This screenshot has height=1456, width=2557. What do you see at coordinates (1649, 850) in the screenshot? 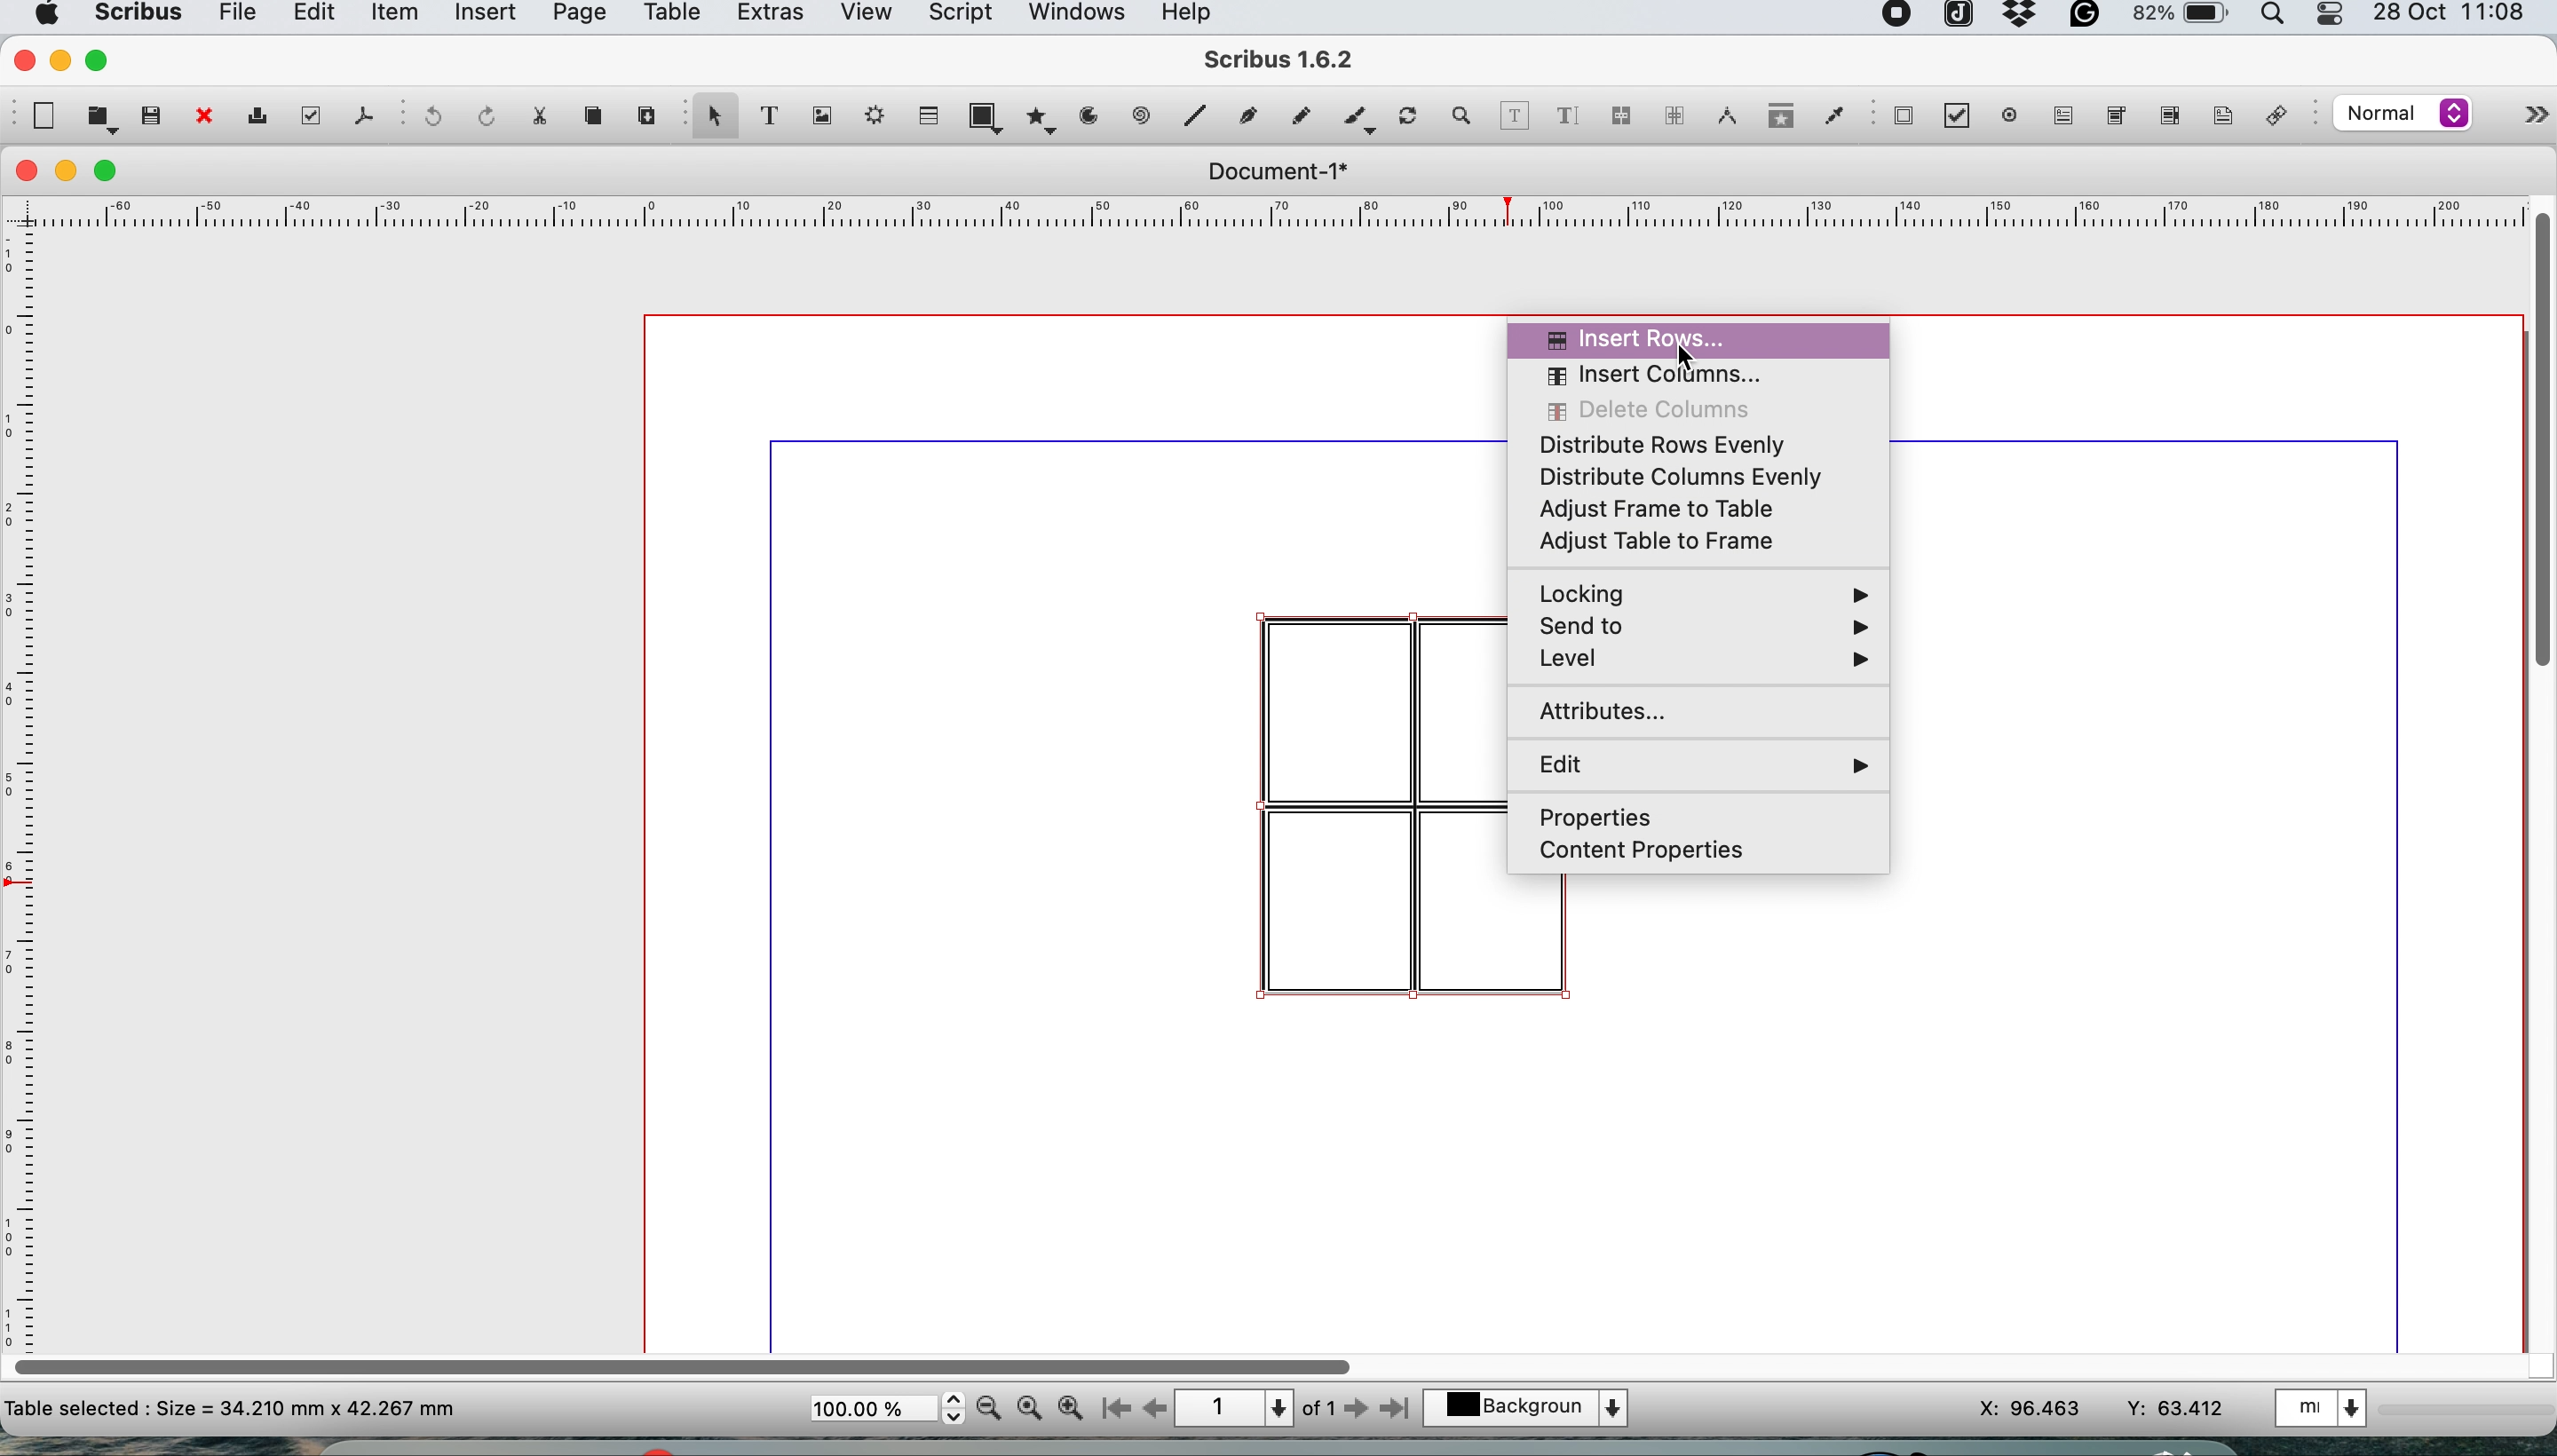
I see `content properties` at bounding box center [1649, 850].